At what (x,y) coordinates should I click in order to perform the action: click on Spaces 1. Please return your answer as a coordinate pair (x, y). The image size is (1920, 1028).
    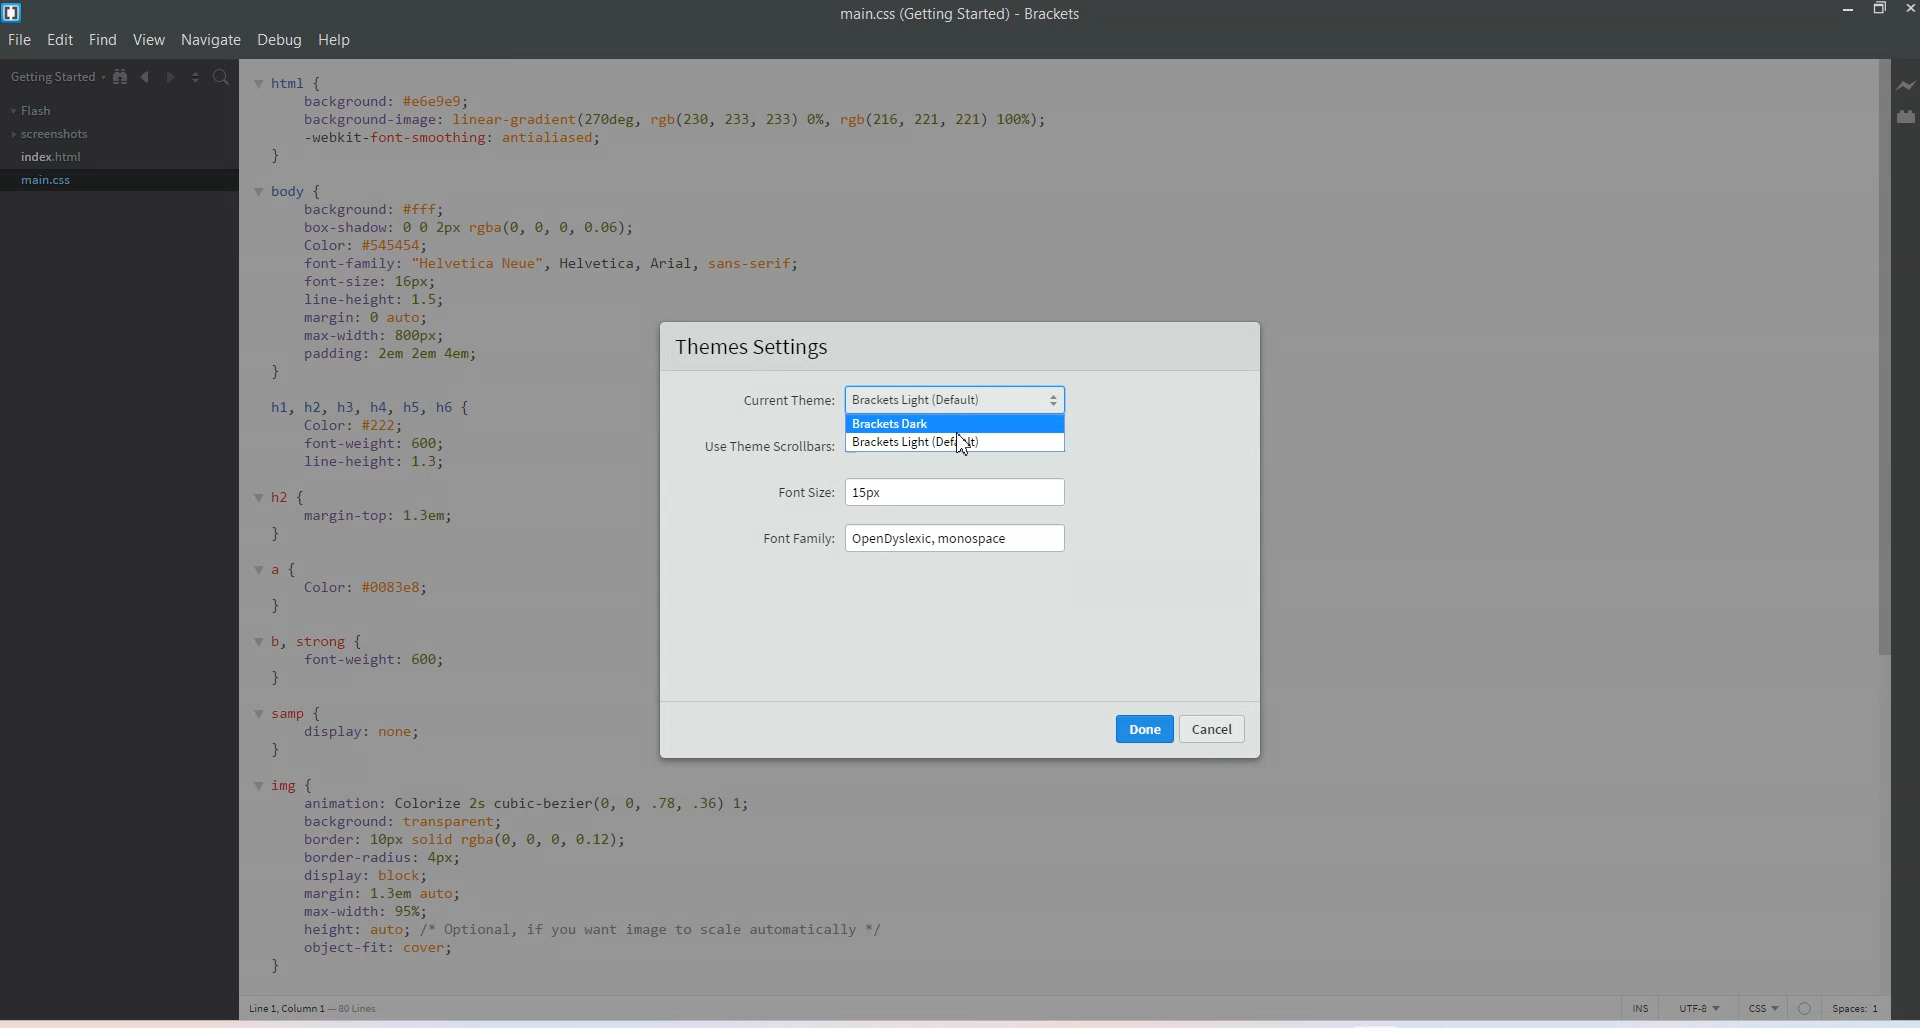
    Looking at the image, I should click on (1858, 1008).